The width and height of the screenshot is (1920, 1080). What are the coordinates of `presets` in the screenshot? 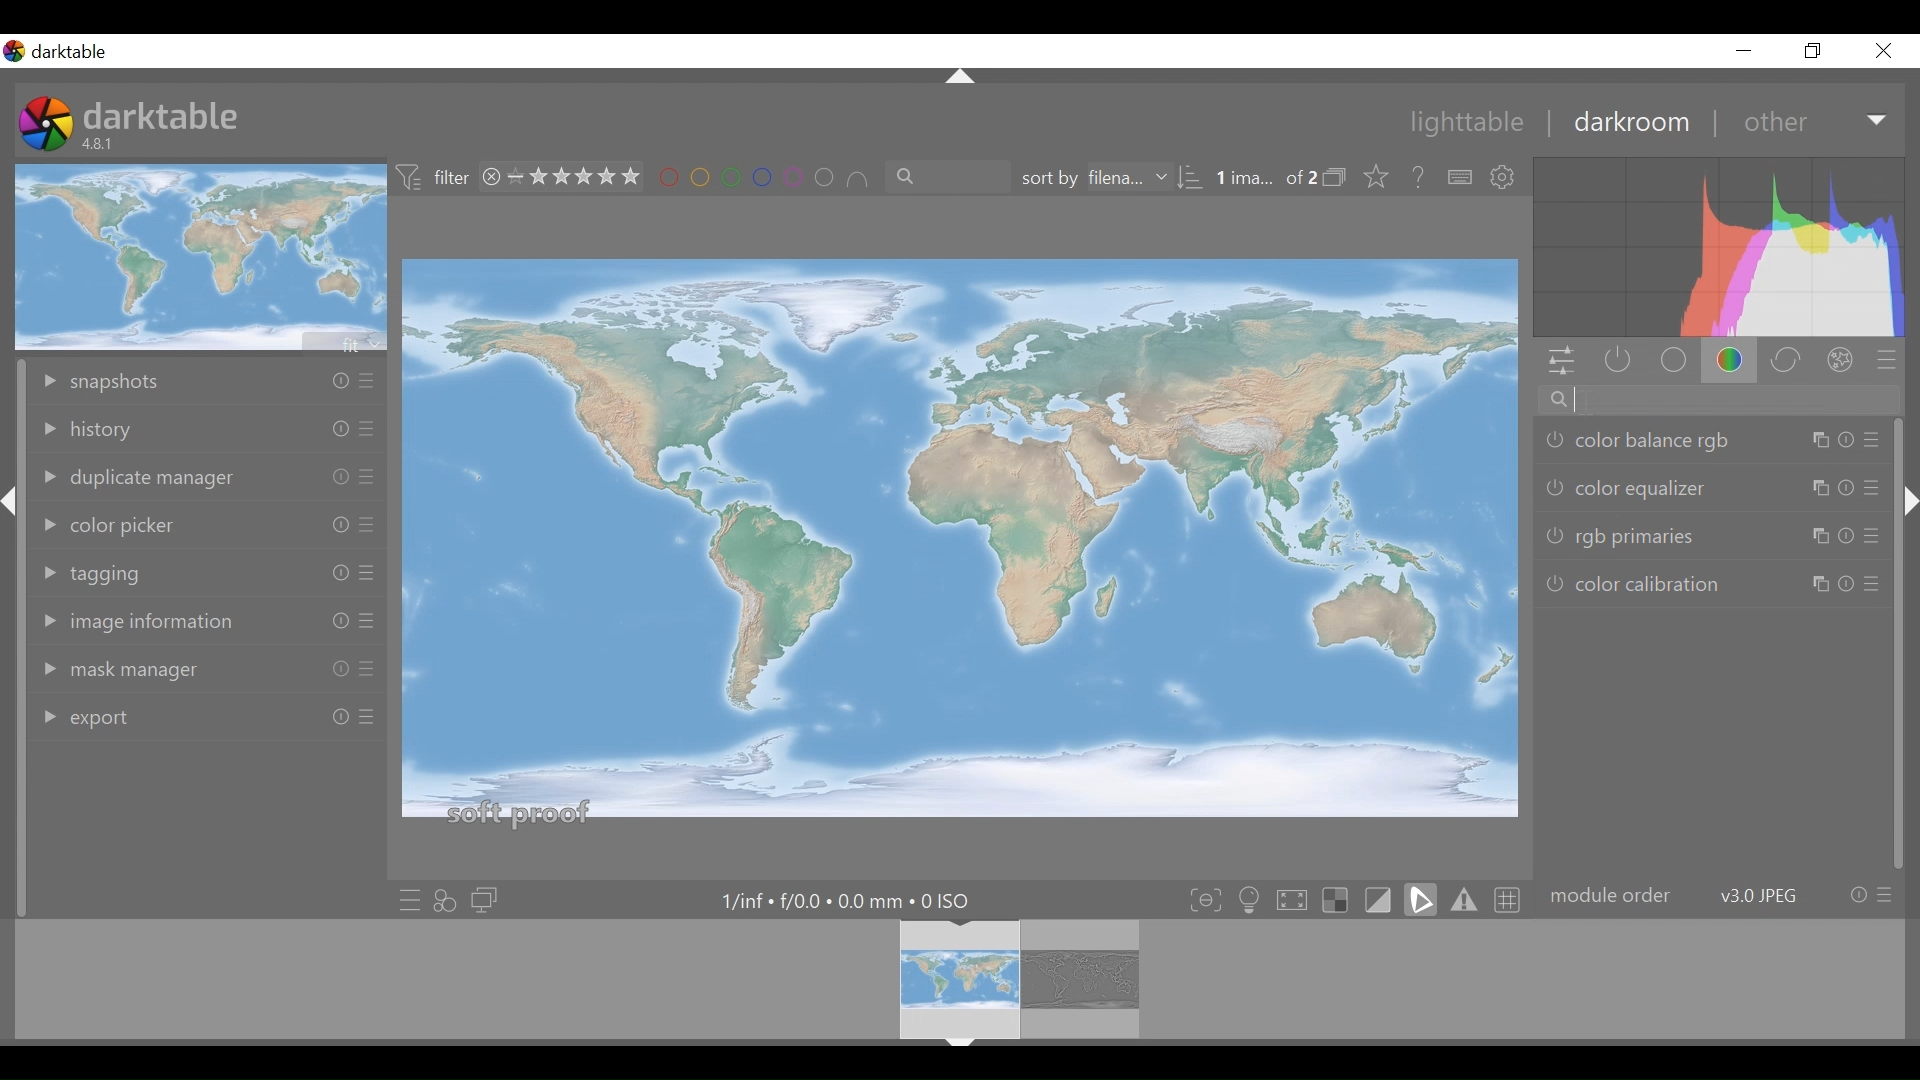 It's located at (1887, 358).